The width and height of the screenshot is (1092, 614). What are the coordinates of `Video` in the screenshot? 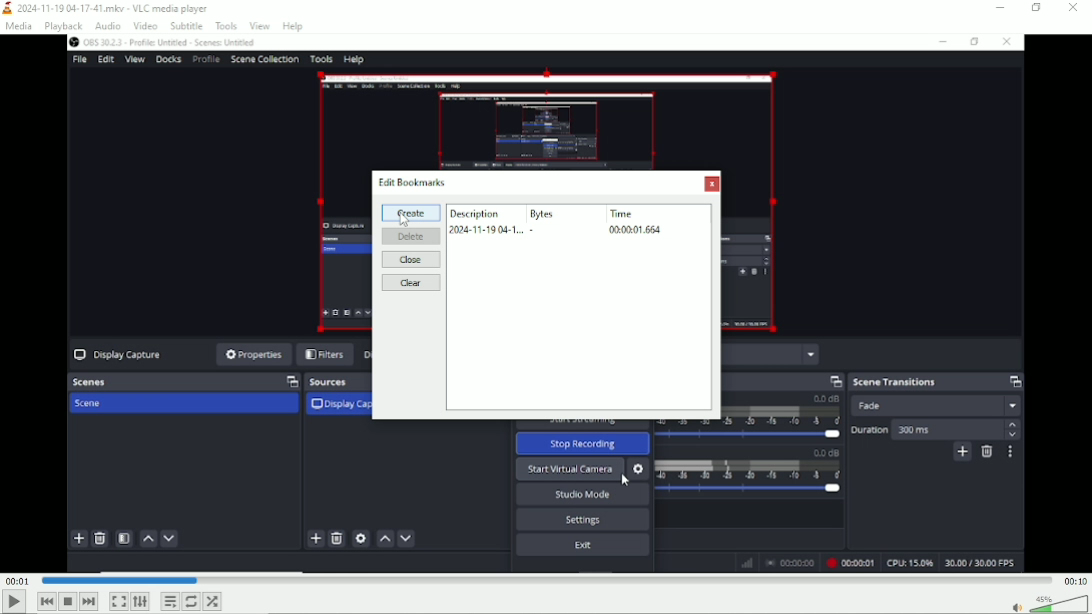 It's located at (145, 25).